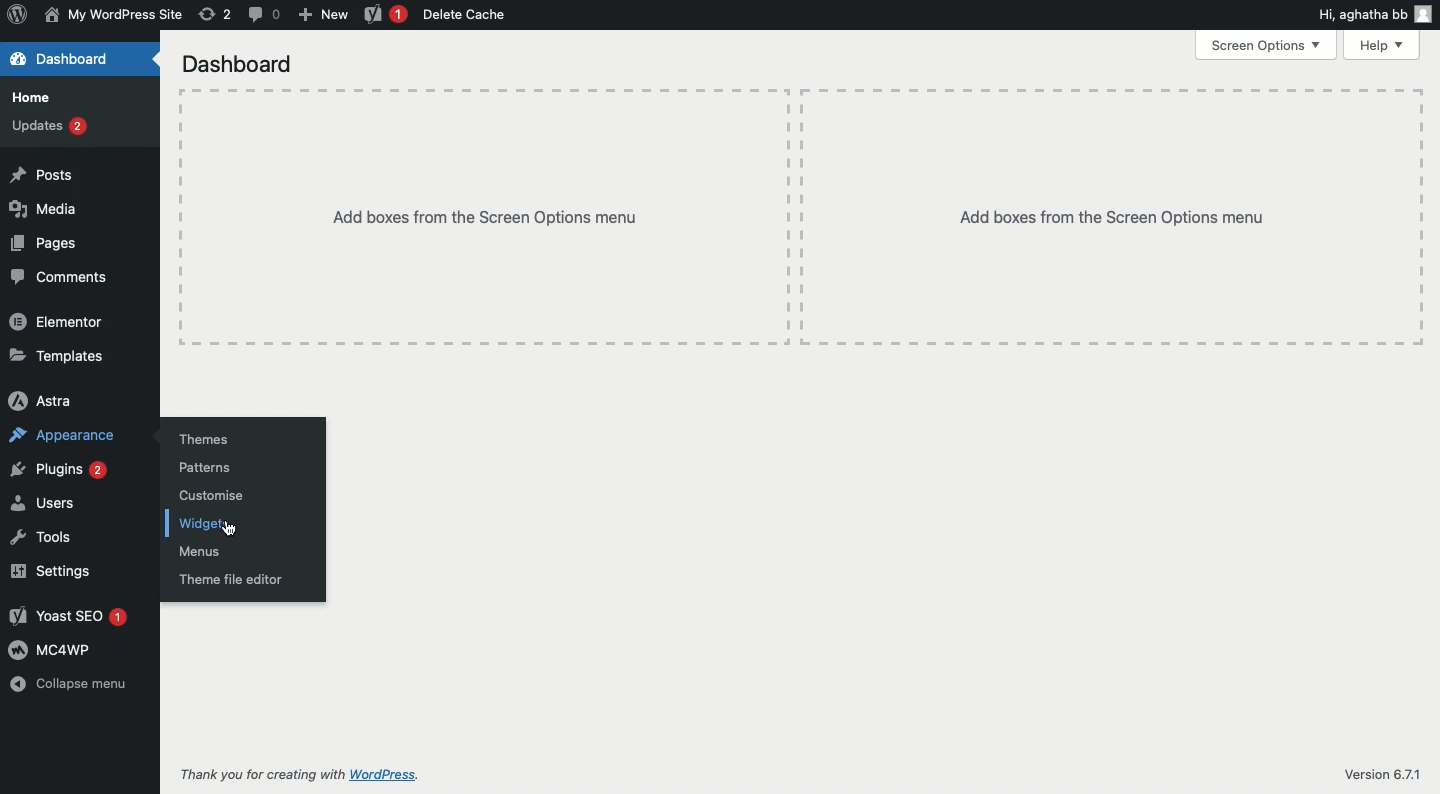 The width and height of the screenshot is (1440, 794). Describe the element at coordinates (116, 13) in the screenshot. I see `Name` at that location.